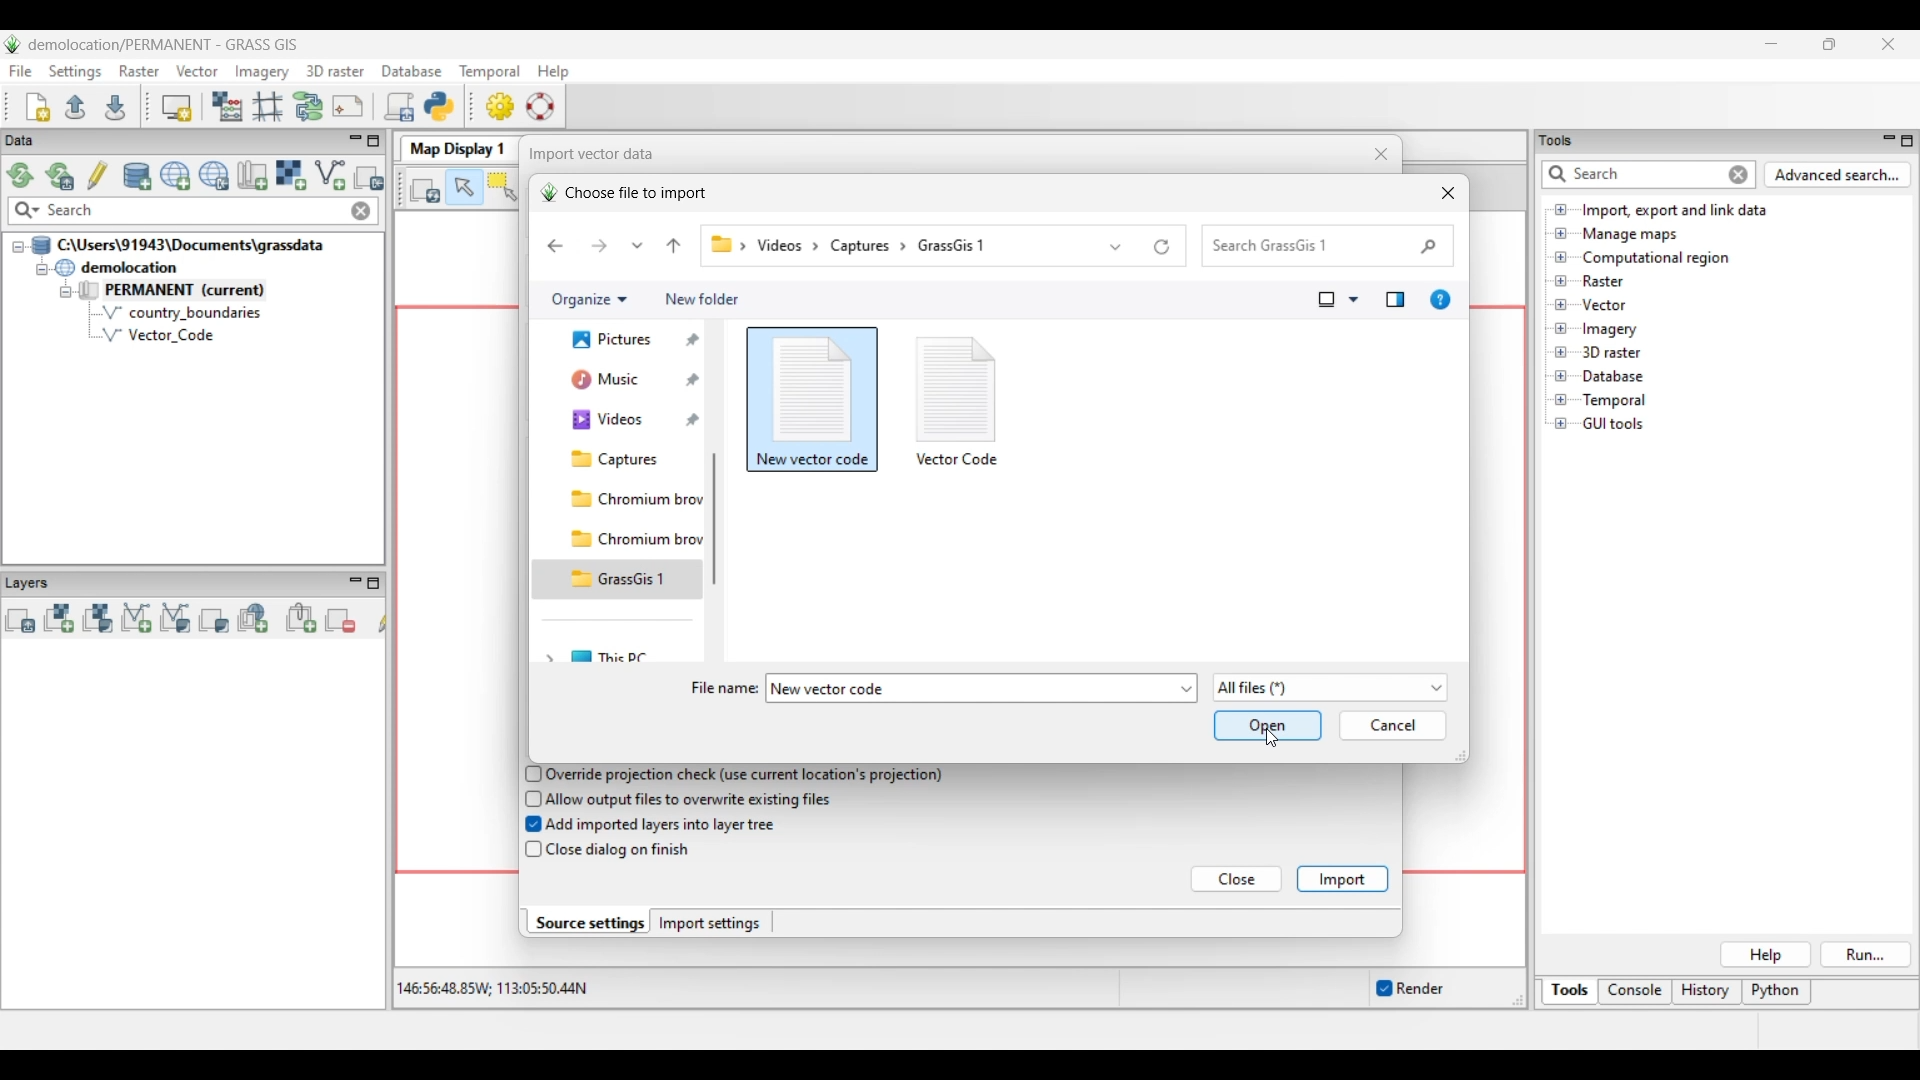 The image size is (1920, 1080). What do you see at coordinates (348, 107) in the screenshot?
I see `Cartographic composer` at bounding box center [348, 107].